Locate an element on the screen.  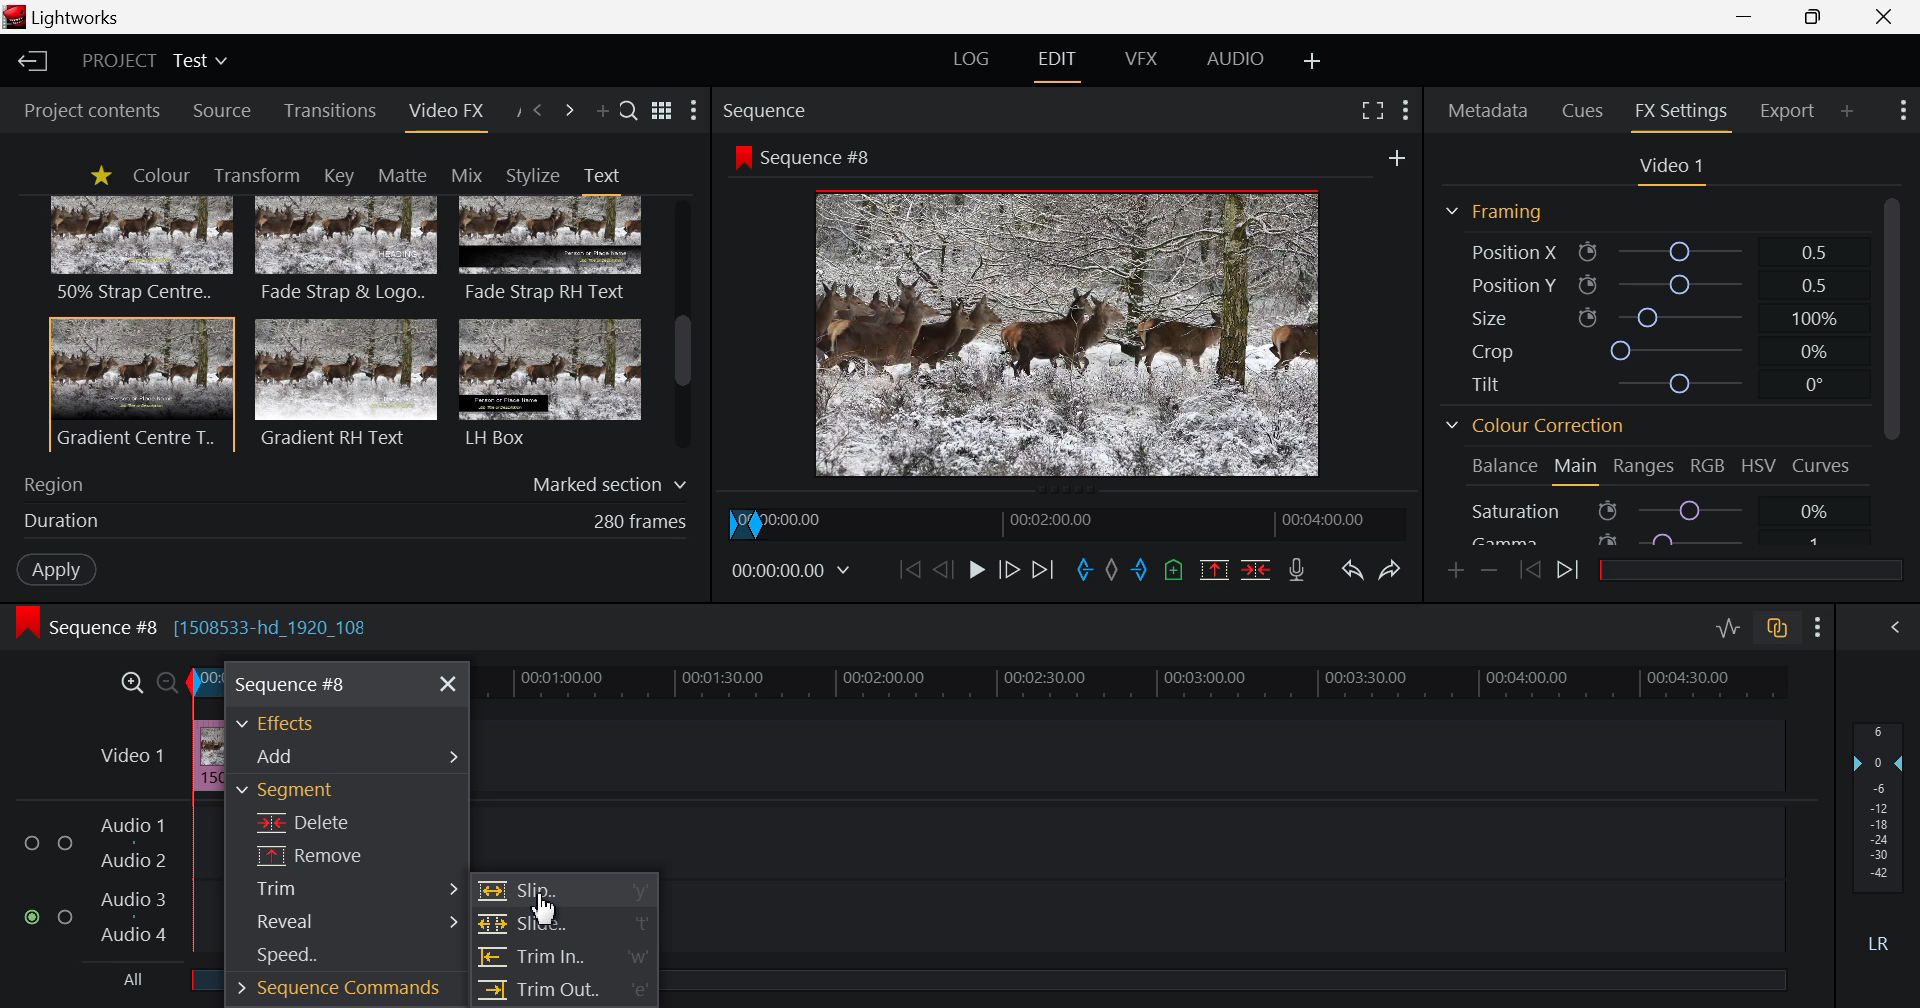
Show Audio Mix is located at coordinates (1900, 628).